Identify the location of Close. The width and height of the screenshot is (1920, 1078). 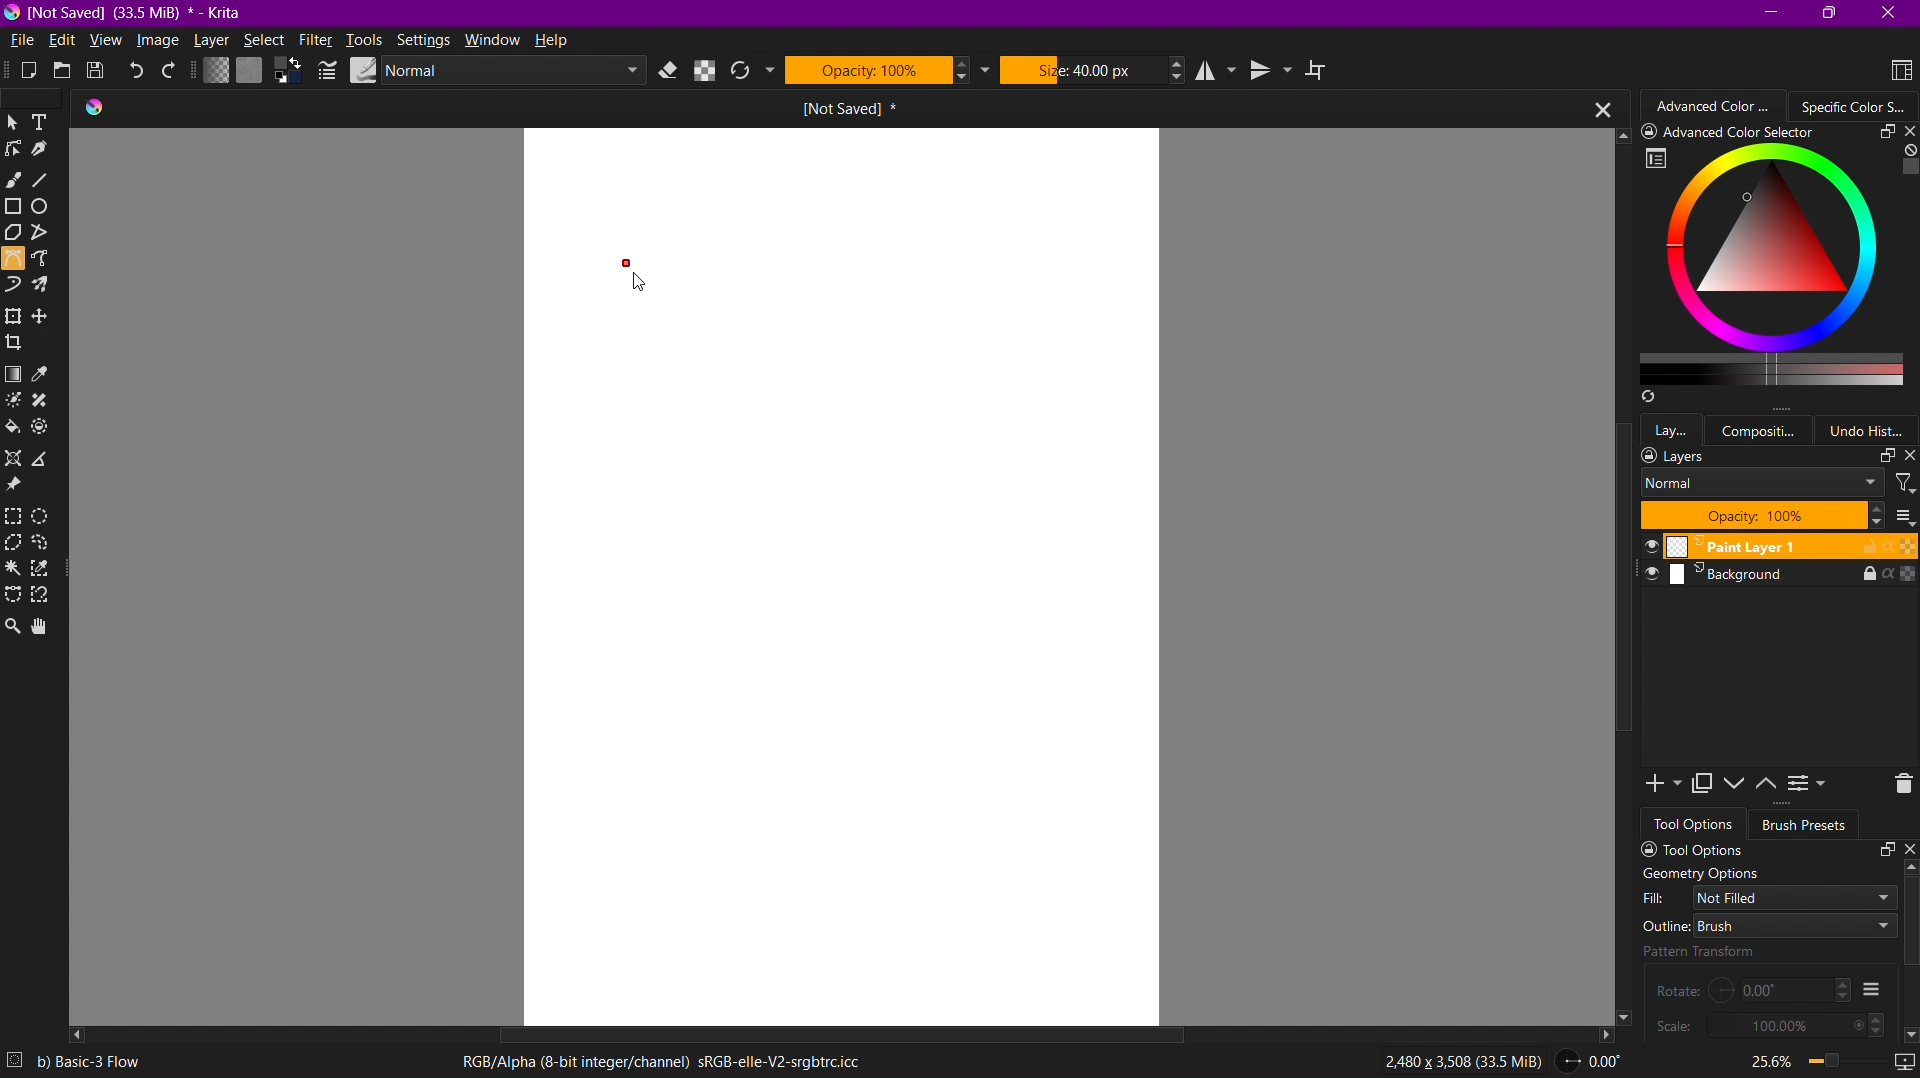
(1892, 13).